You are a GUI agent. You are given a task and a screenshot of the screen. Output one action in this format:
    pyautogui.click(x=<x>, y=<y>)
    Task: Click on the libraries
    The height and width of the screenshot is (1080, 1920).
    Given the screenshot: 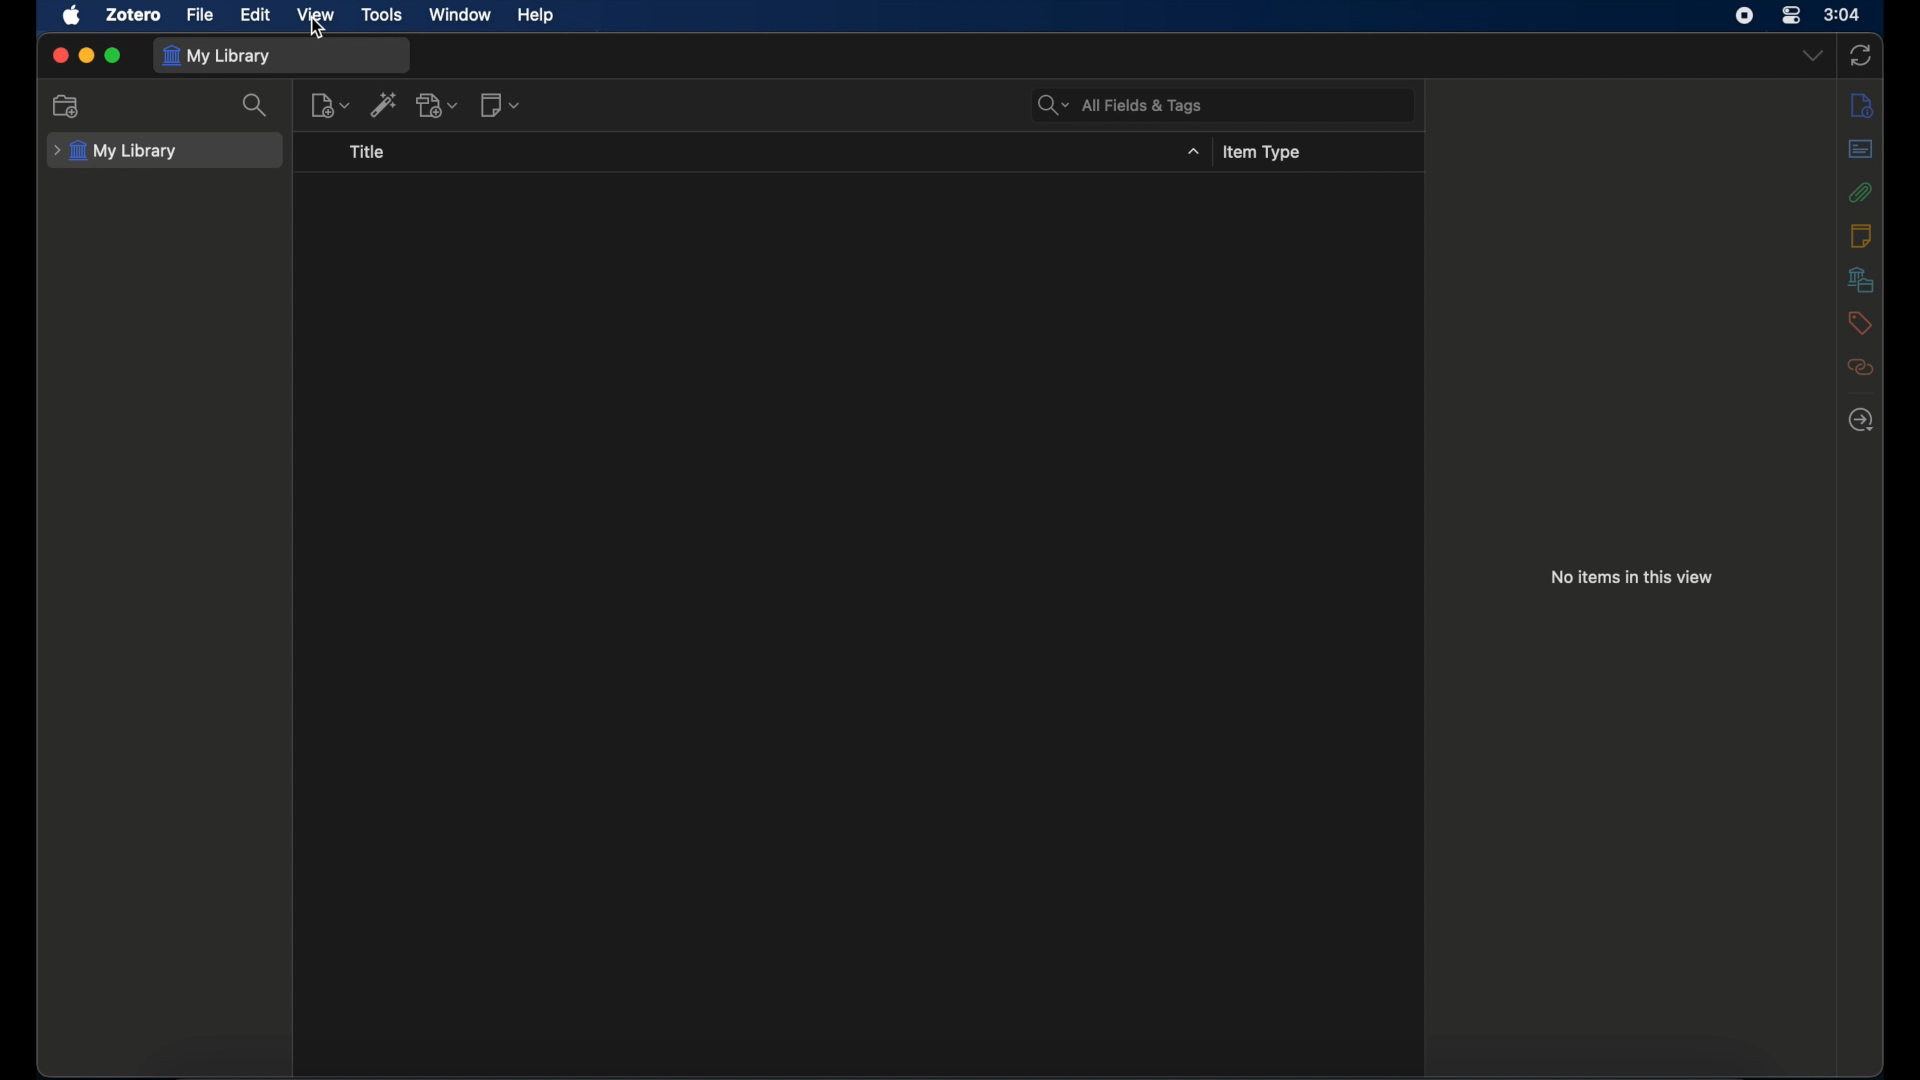 What is the action you would take?
    pyautogui.click(x=1860, y=280)
    